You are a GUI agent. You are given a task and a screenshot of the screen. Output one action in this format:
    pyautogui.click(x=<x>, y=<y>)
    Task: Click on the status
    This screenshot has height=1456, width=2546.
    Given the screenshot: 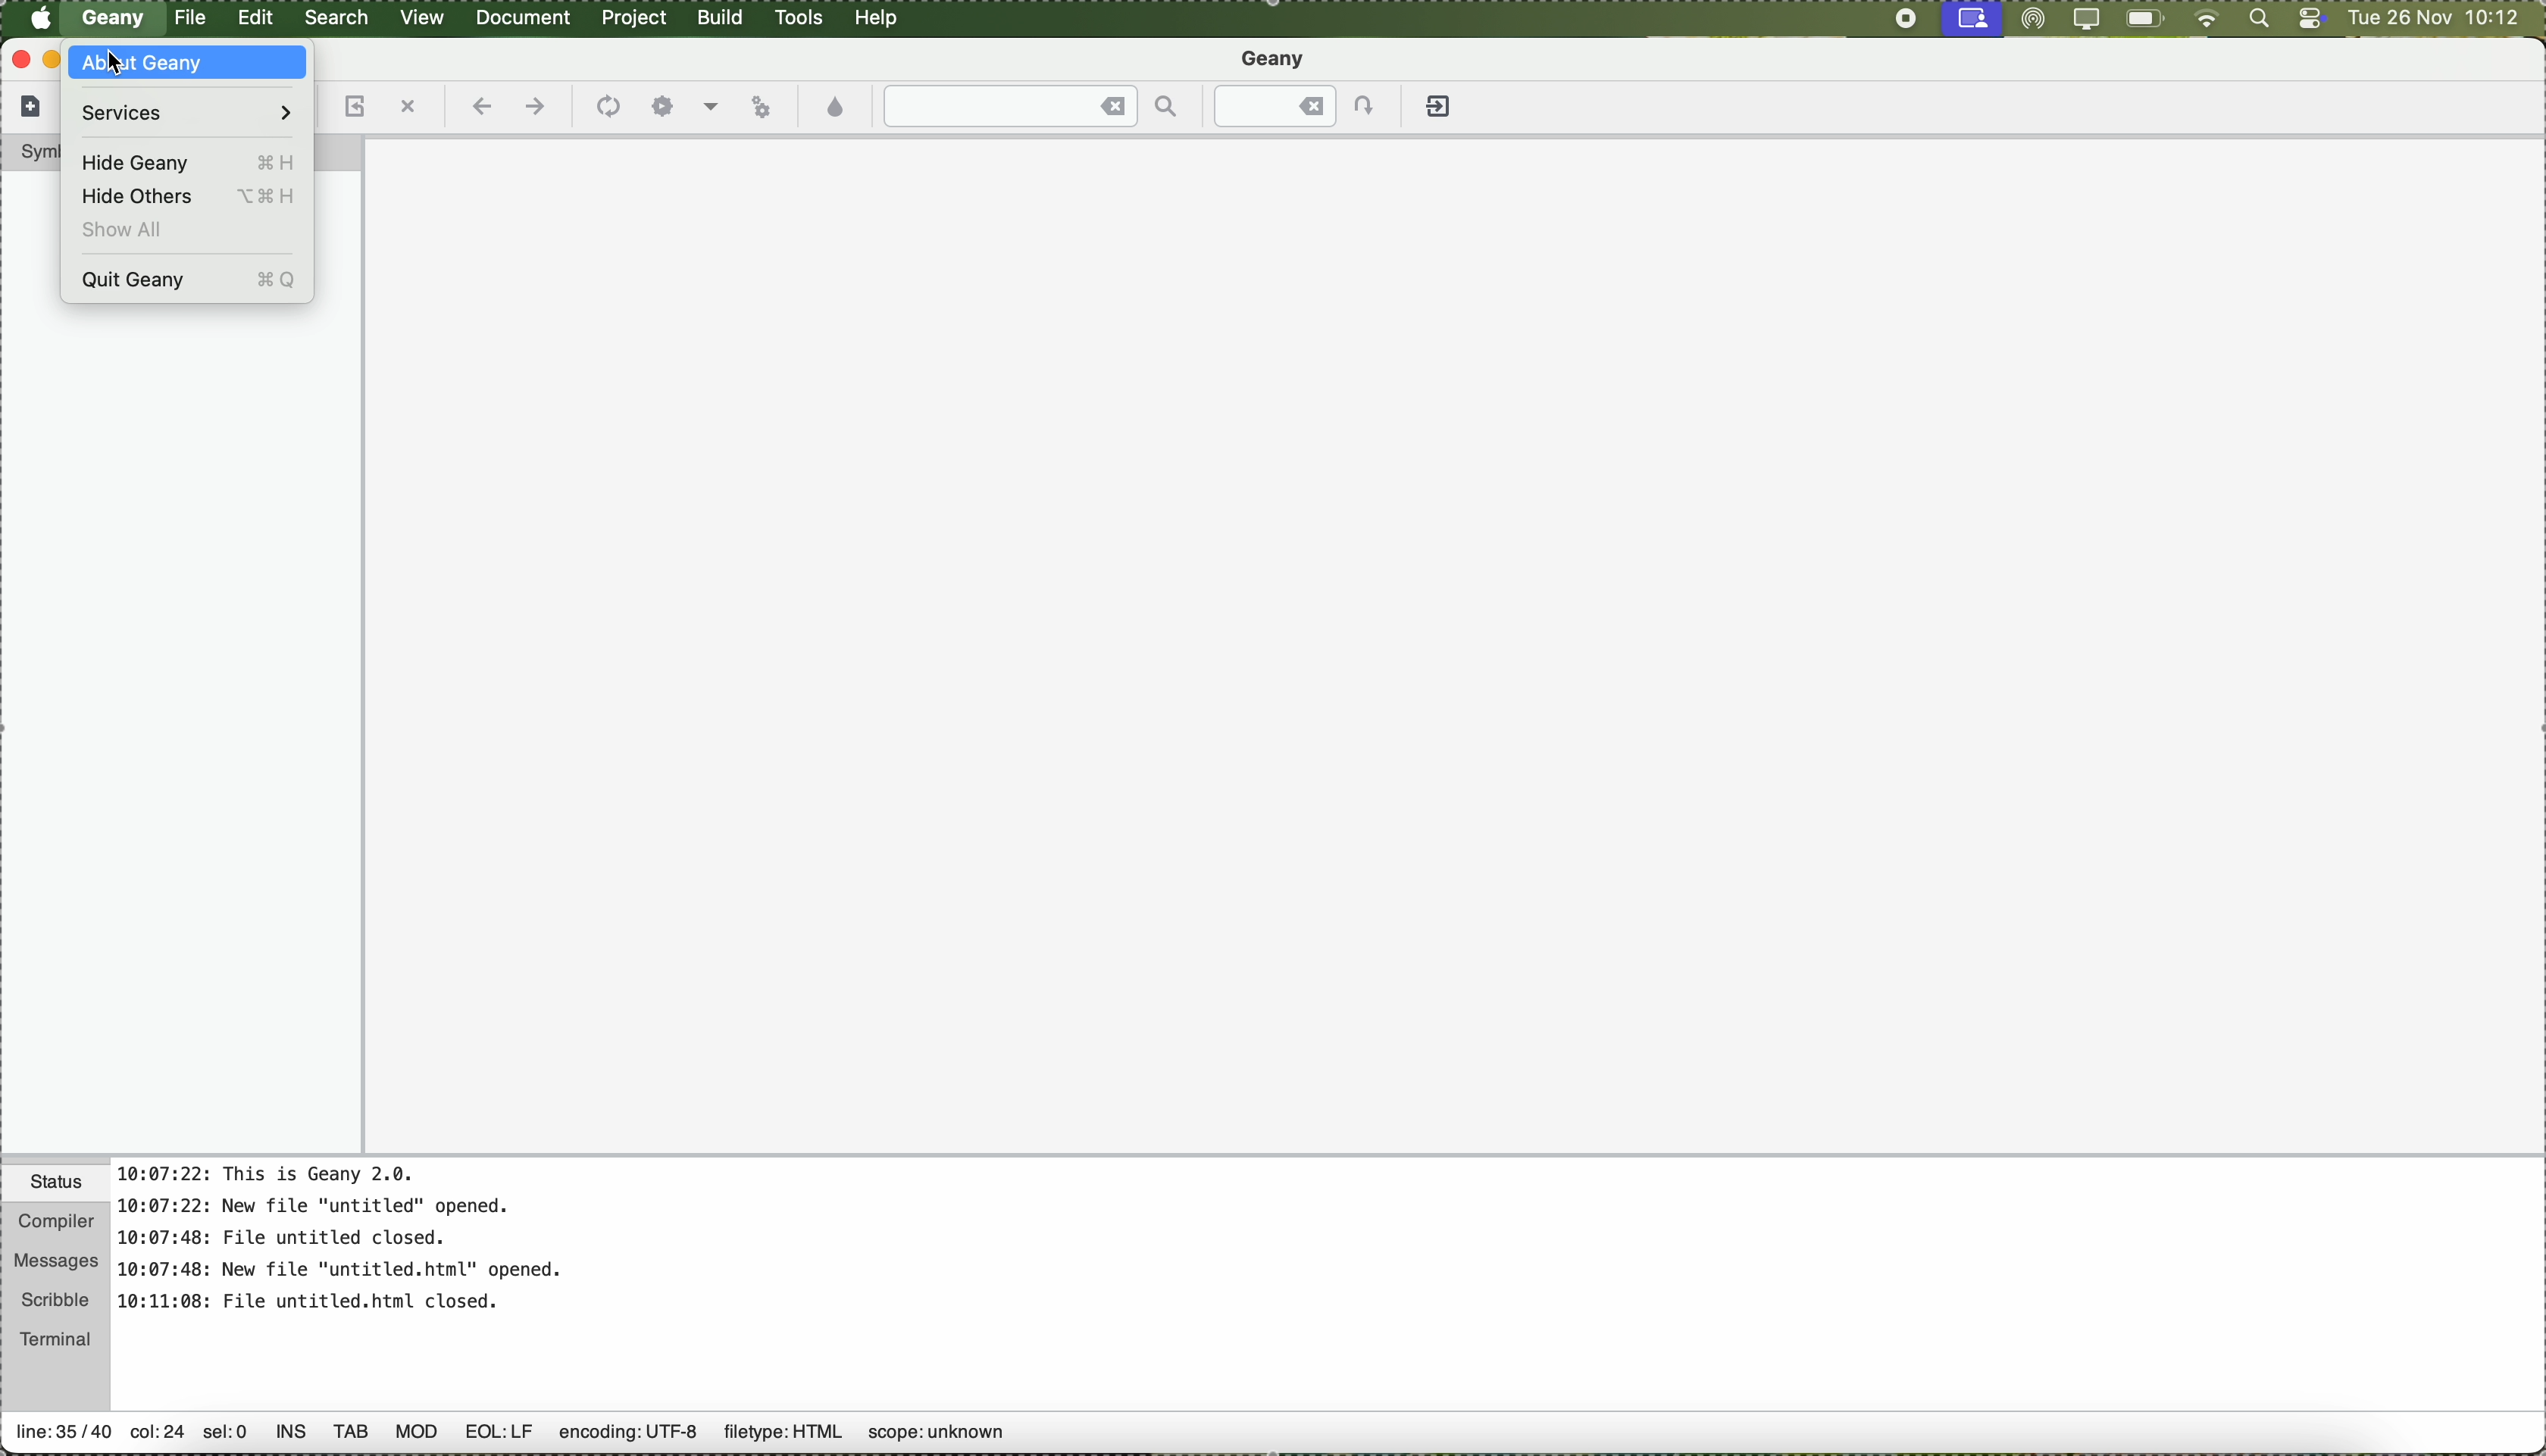 What is the action you would take?
    pyautogui.click(x=56, y=1180)
    